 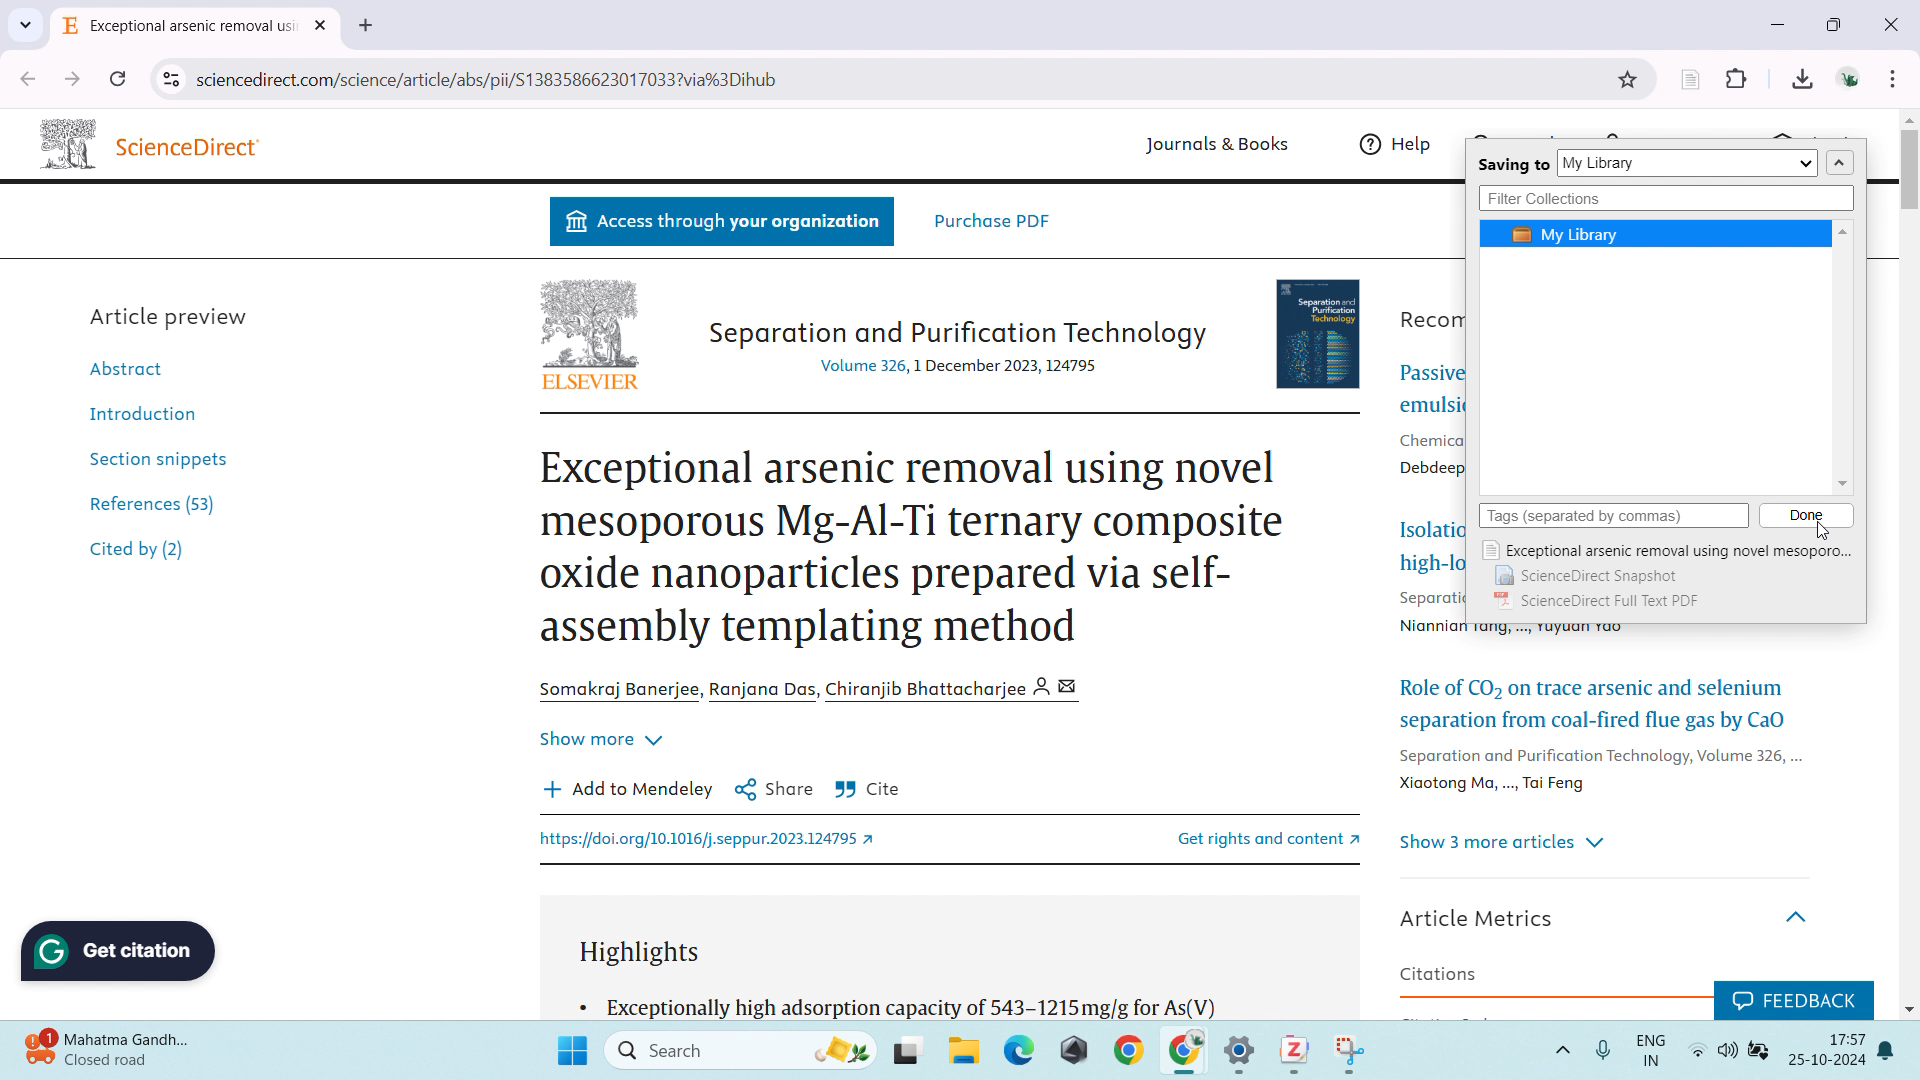 I want to click on Exceptional arsenic removal , so click(x=180, y=29).